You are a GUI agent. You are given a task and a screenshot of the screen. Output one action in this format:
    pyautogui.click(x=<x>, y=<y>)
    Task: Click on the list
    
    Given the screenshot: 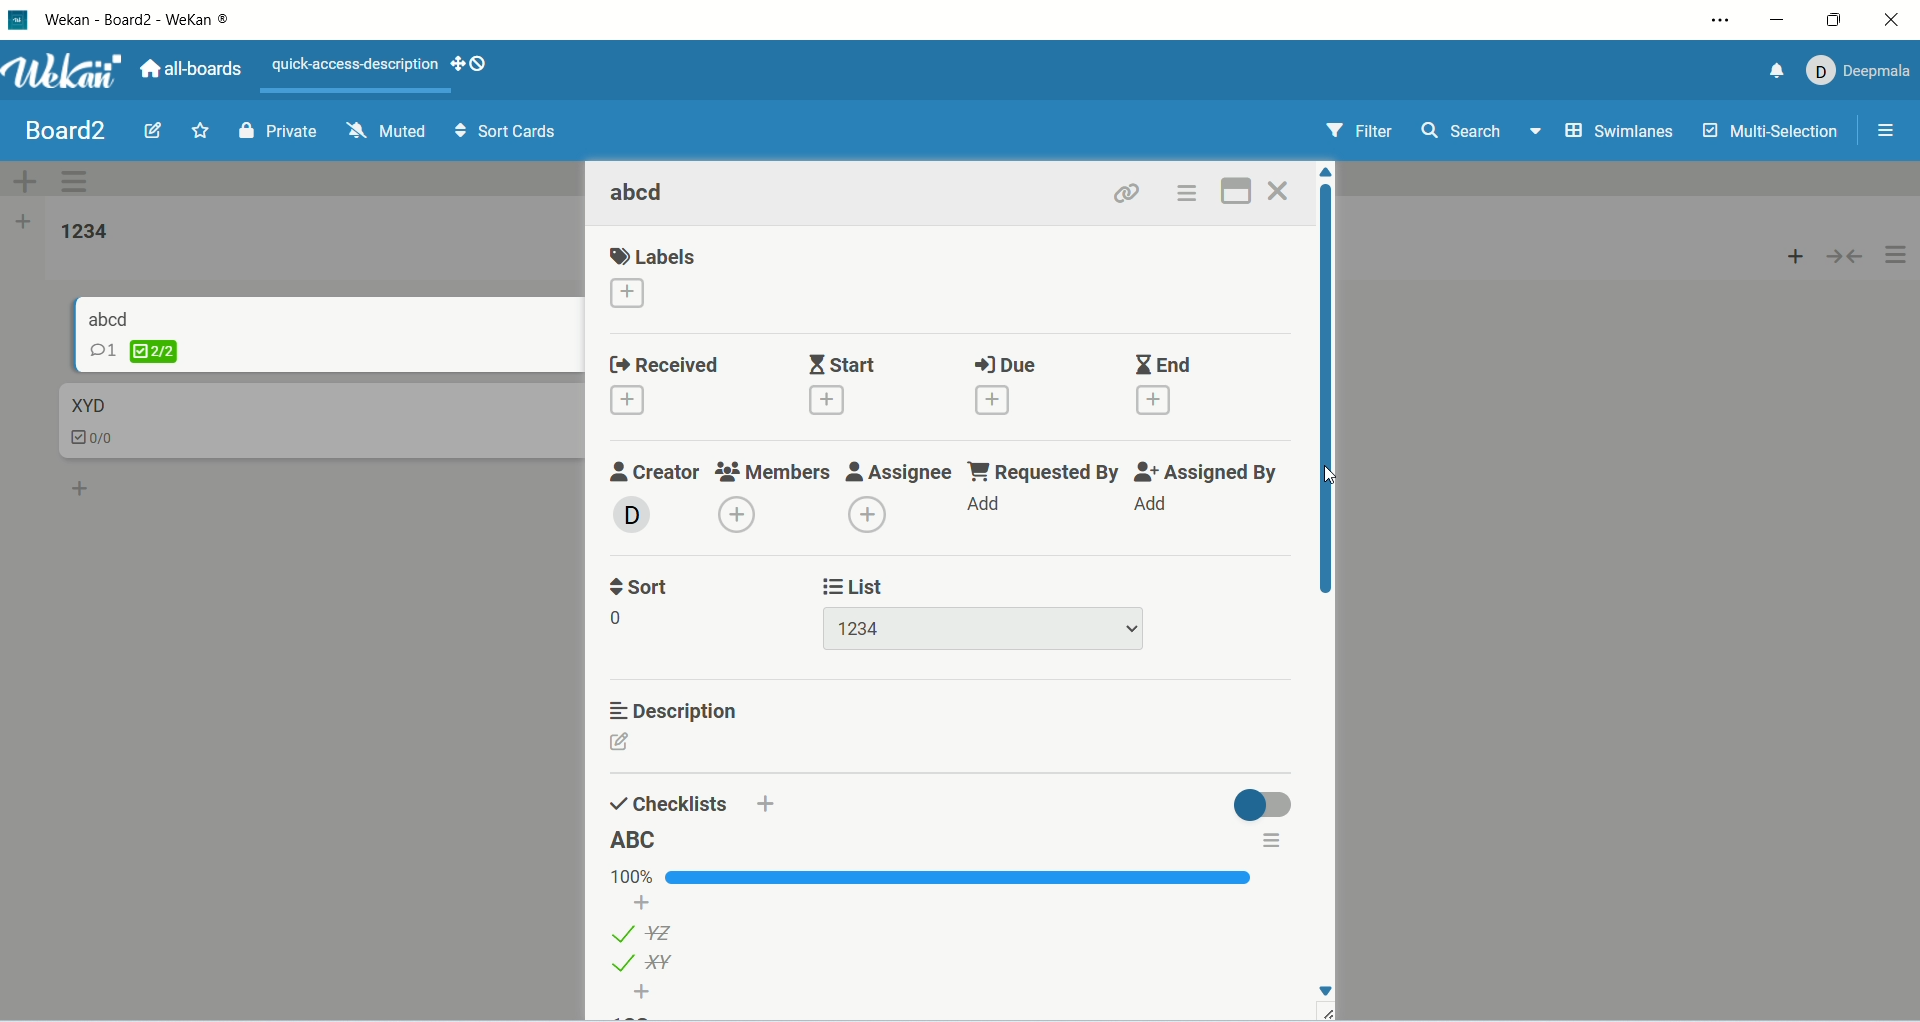 What is the action you would take?
    pyautogui.click(x=985, y=631)
    